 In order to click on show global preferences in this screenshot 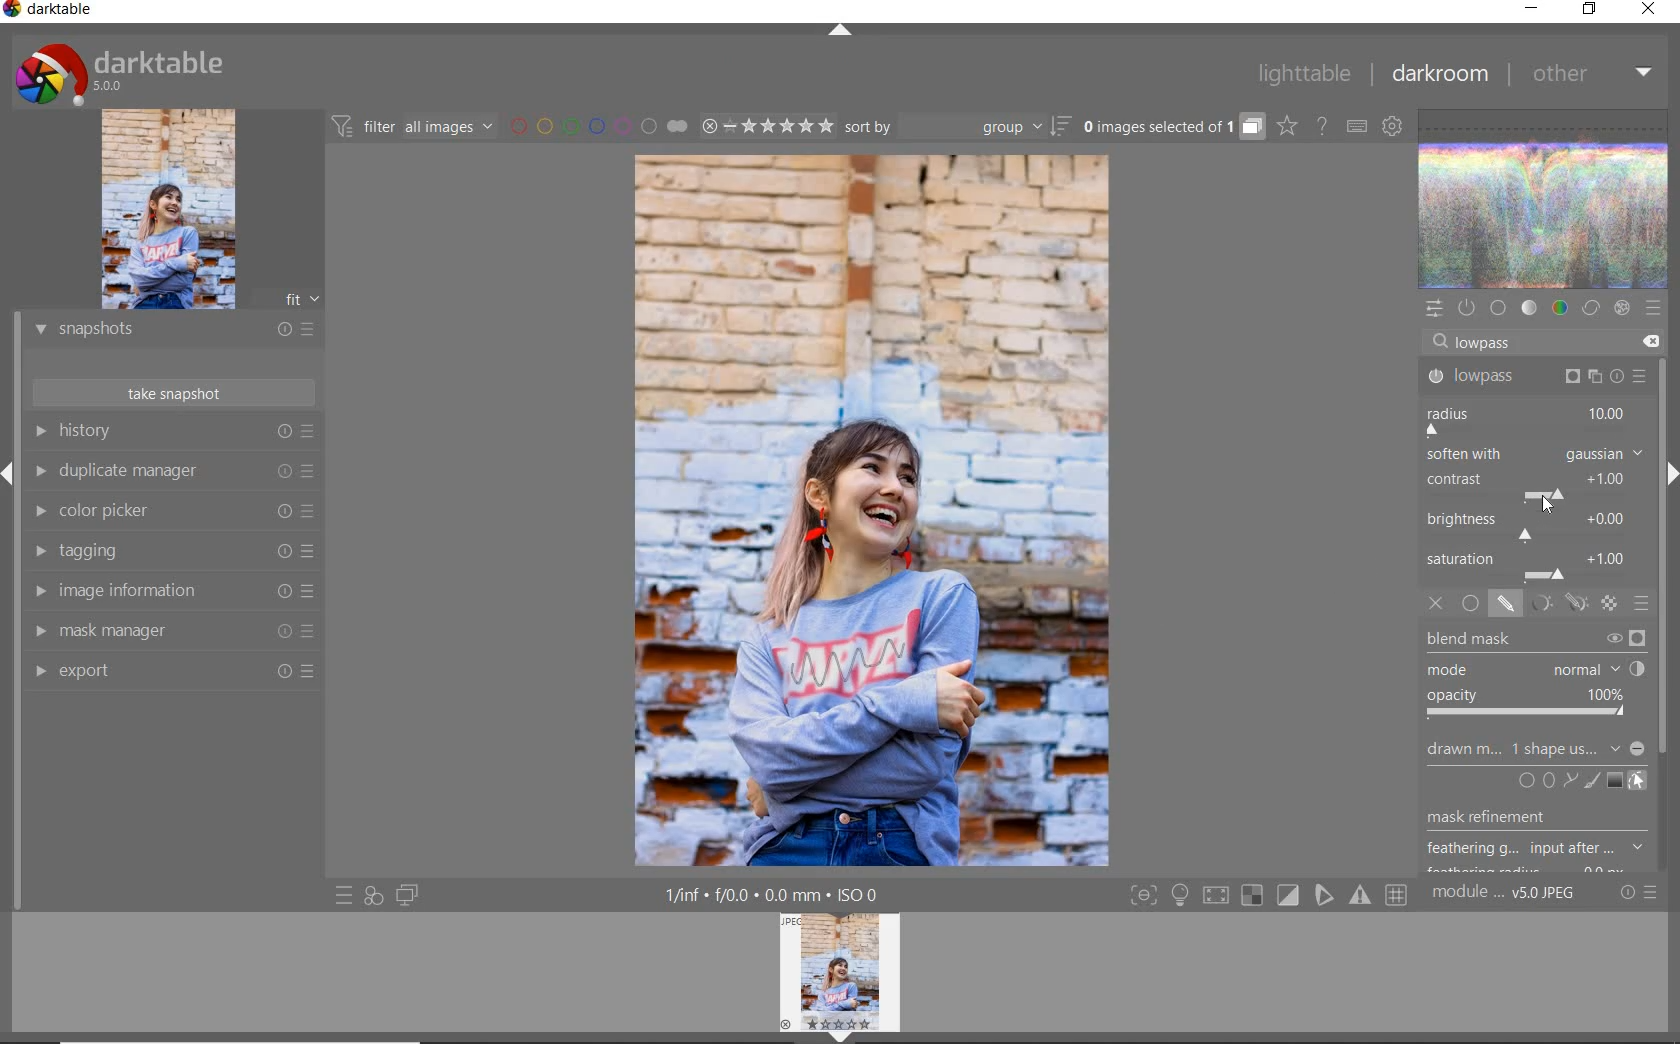, I will do `click(1393, 128)`.